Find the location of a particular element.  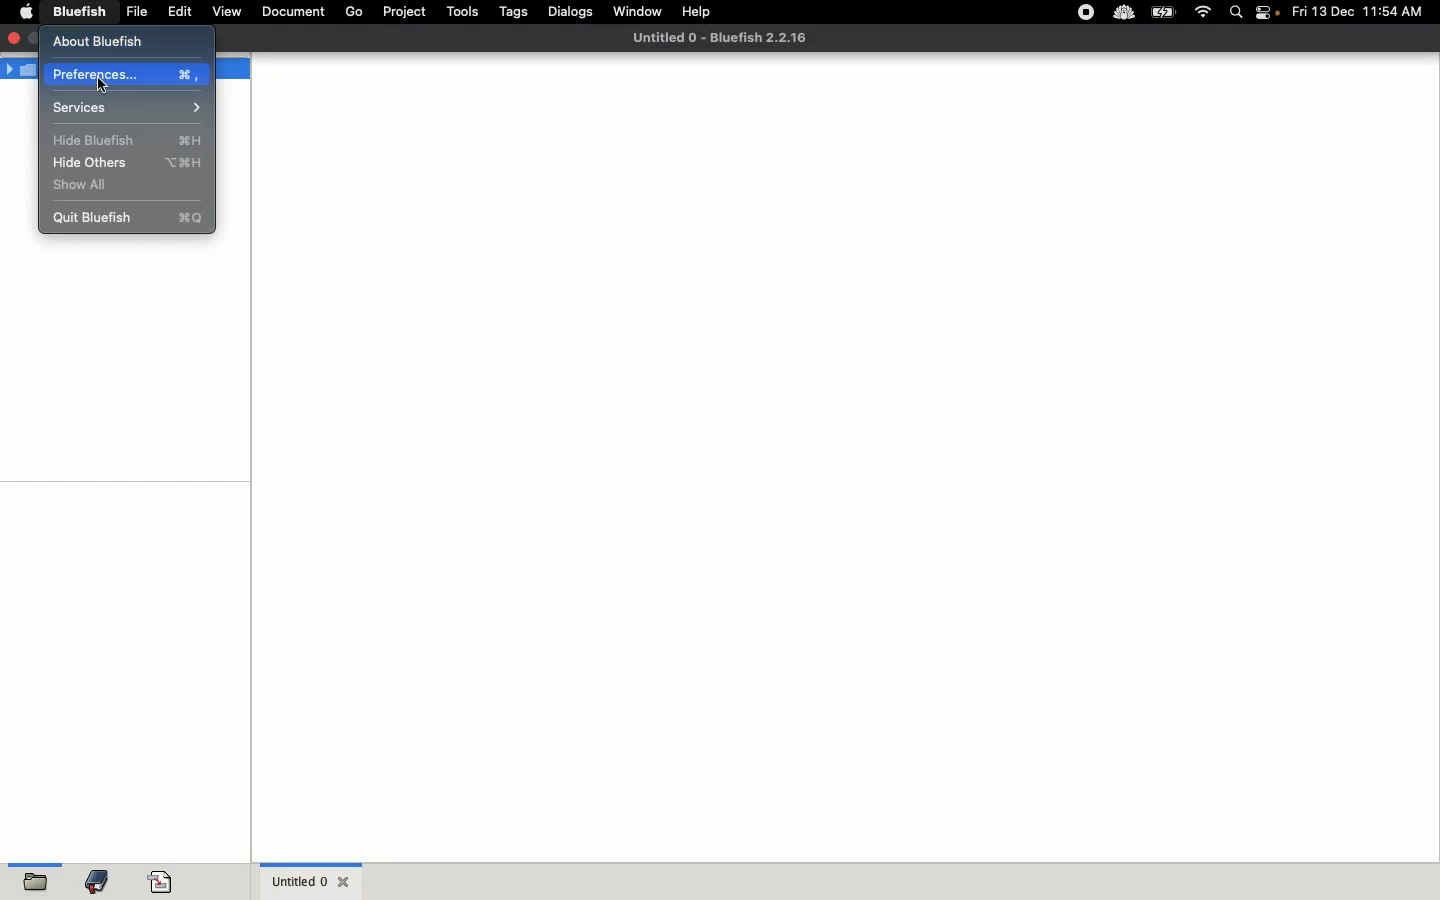

Go is located at coordinates (354, 12).